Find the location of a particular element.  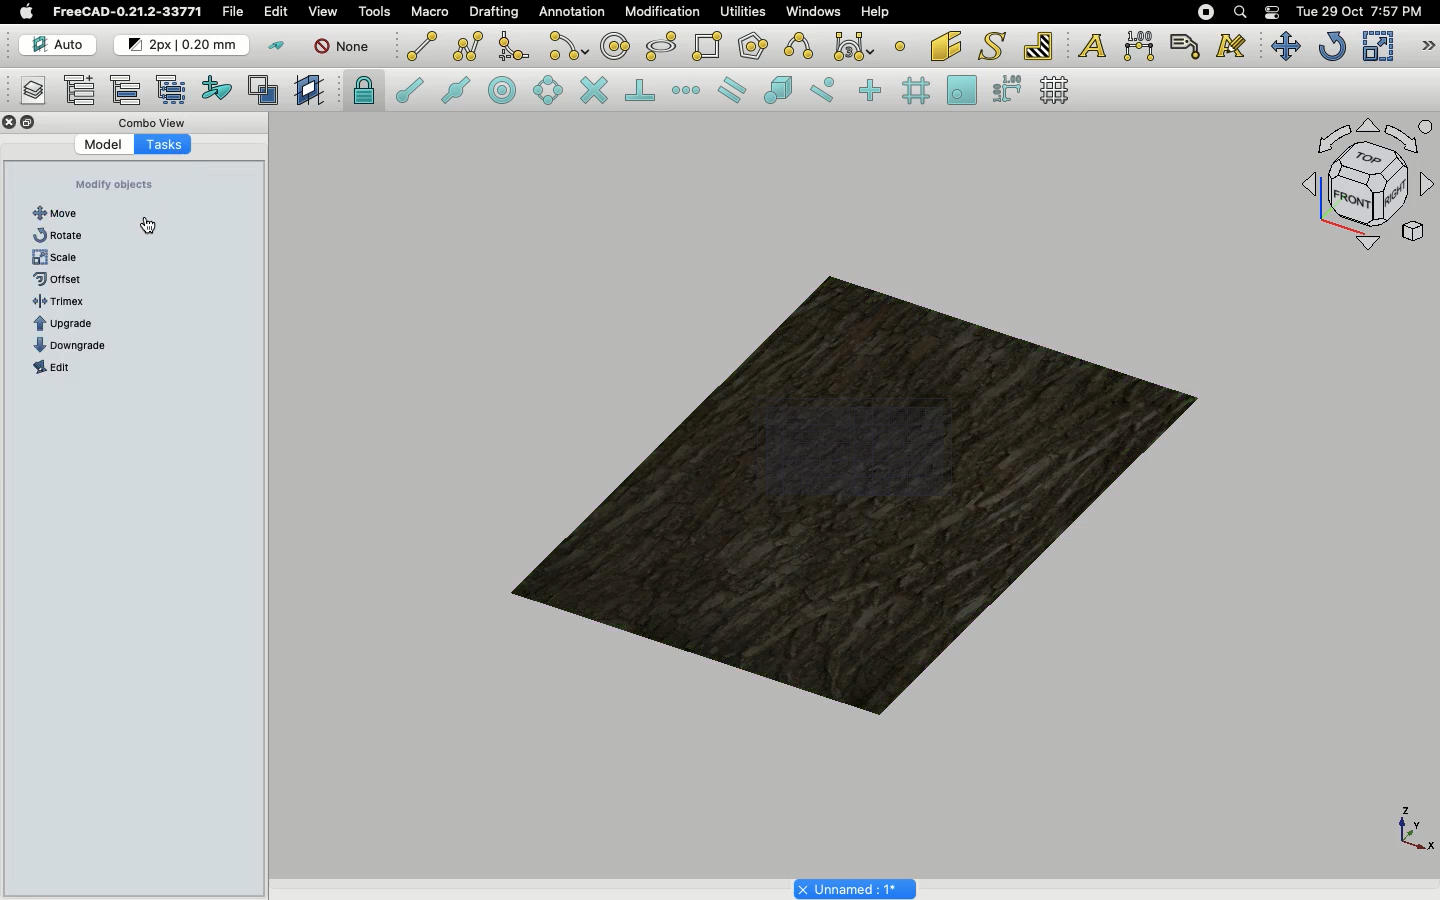

Navigation styles is located at coordinates (1366, 188).